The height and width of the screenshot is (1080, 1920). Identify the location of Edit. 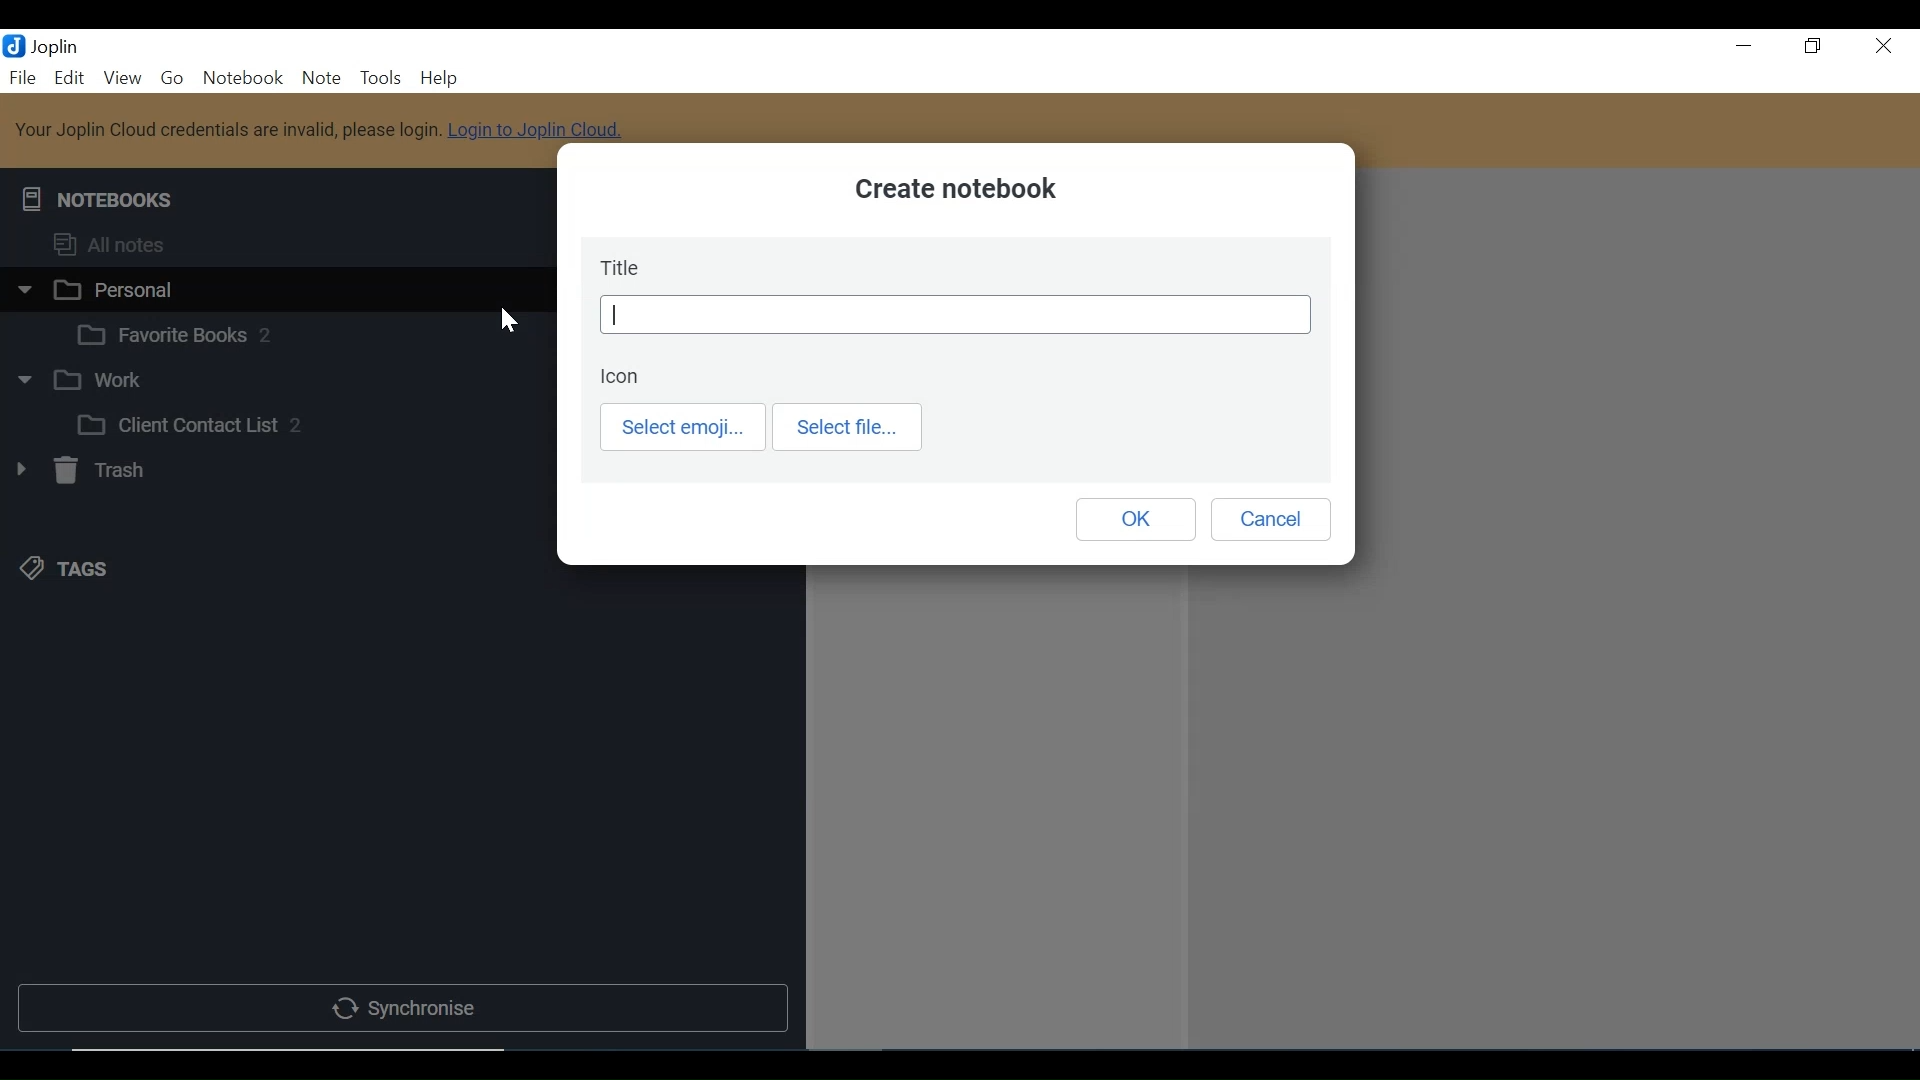
(70, 79).